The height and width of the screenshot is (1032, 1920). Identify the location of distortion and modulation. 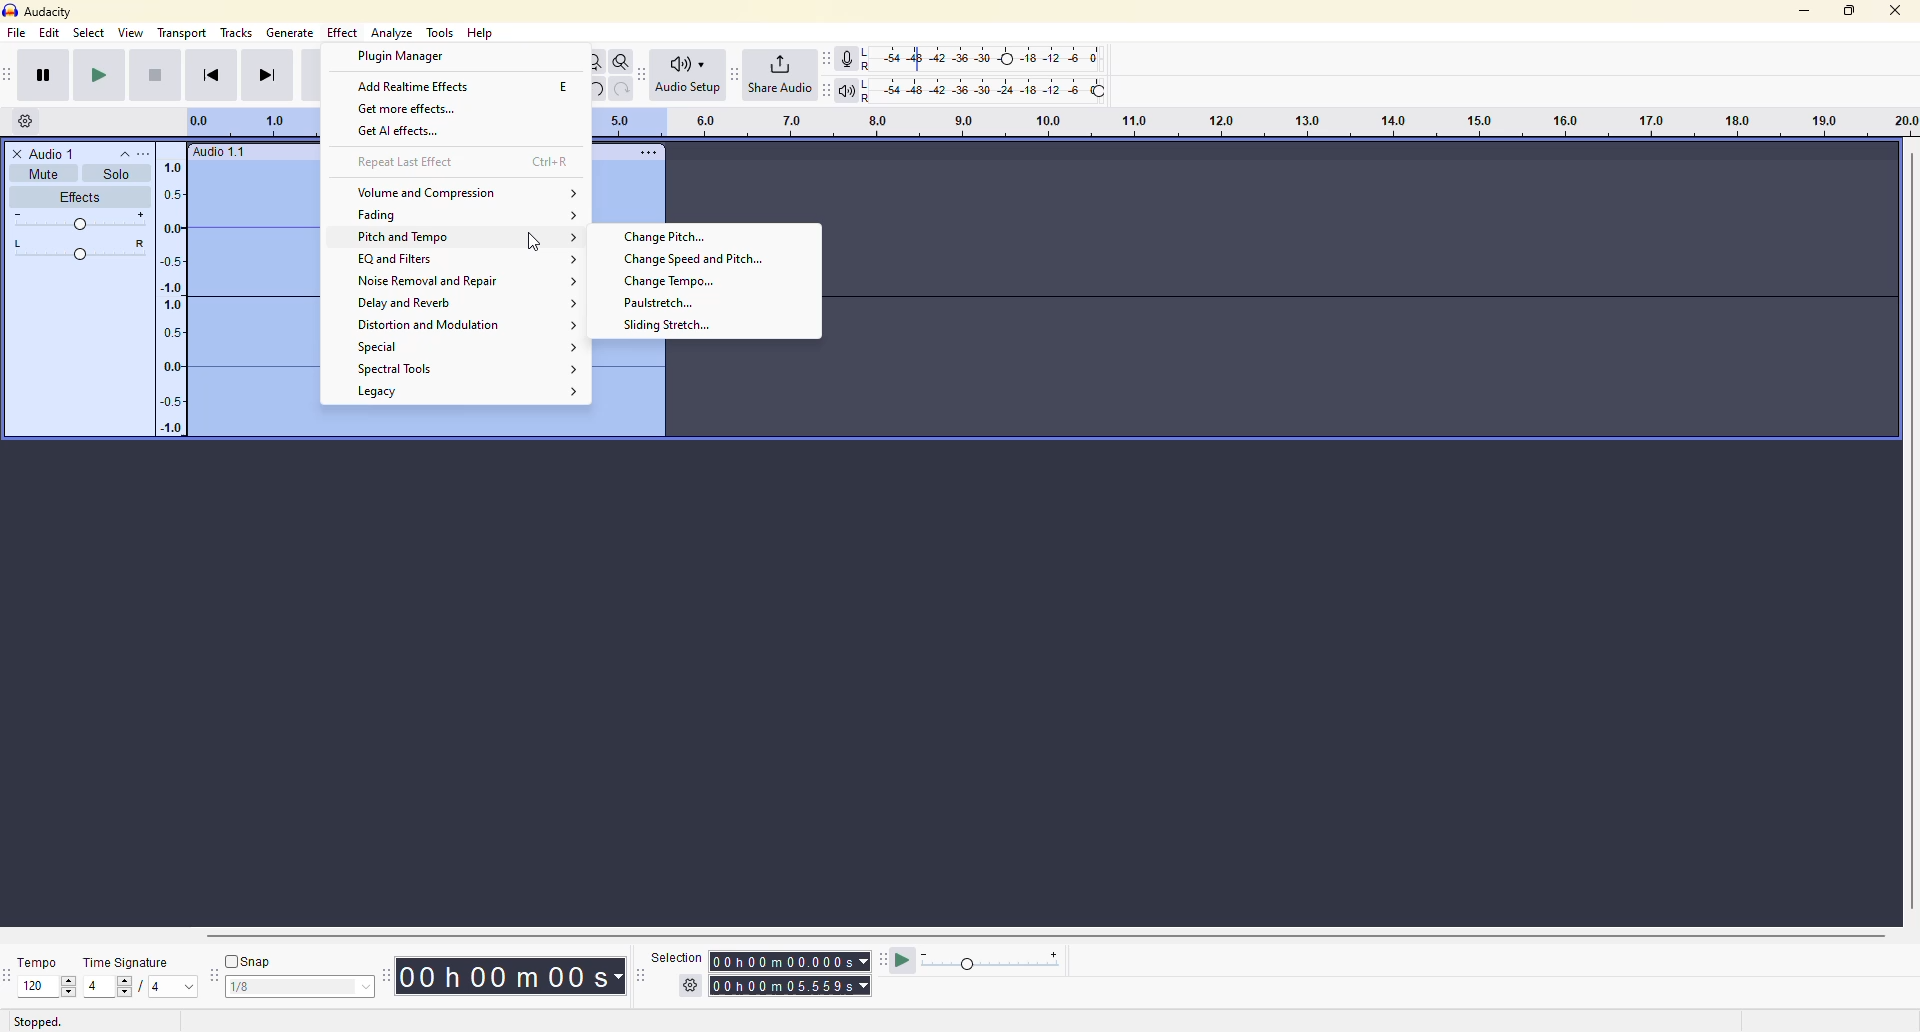
(433, 326).